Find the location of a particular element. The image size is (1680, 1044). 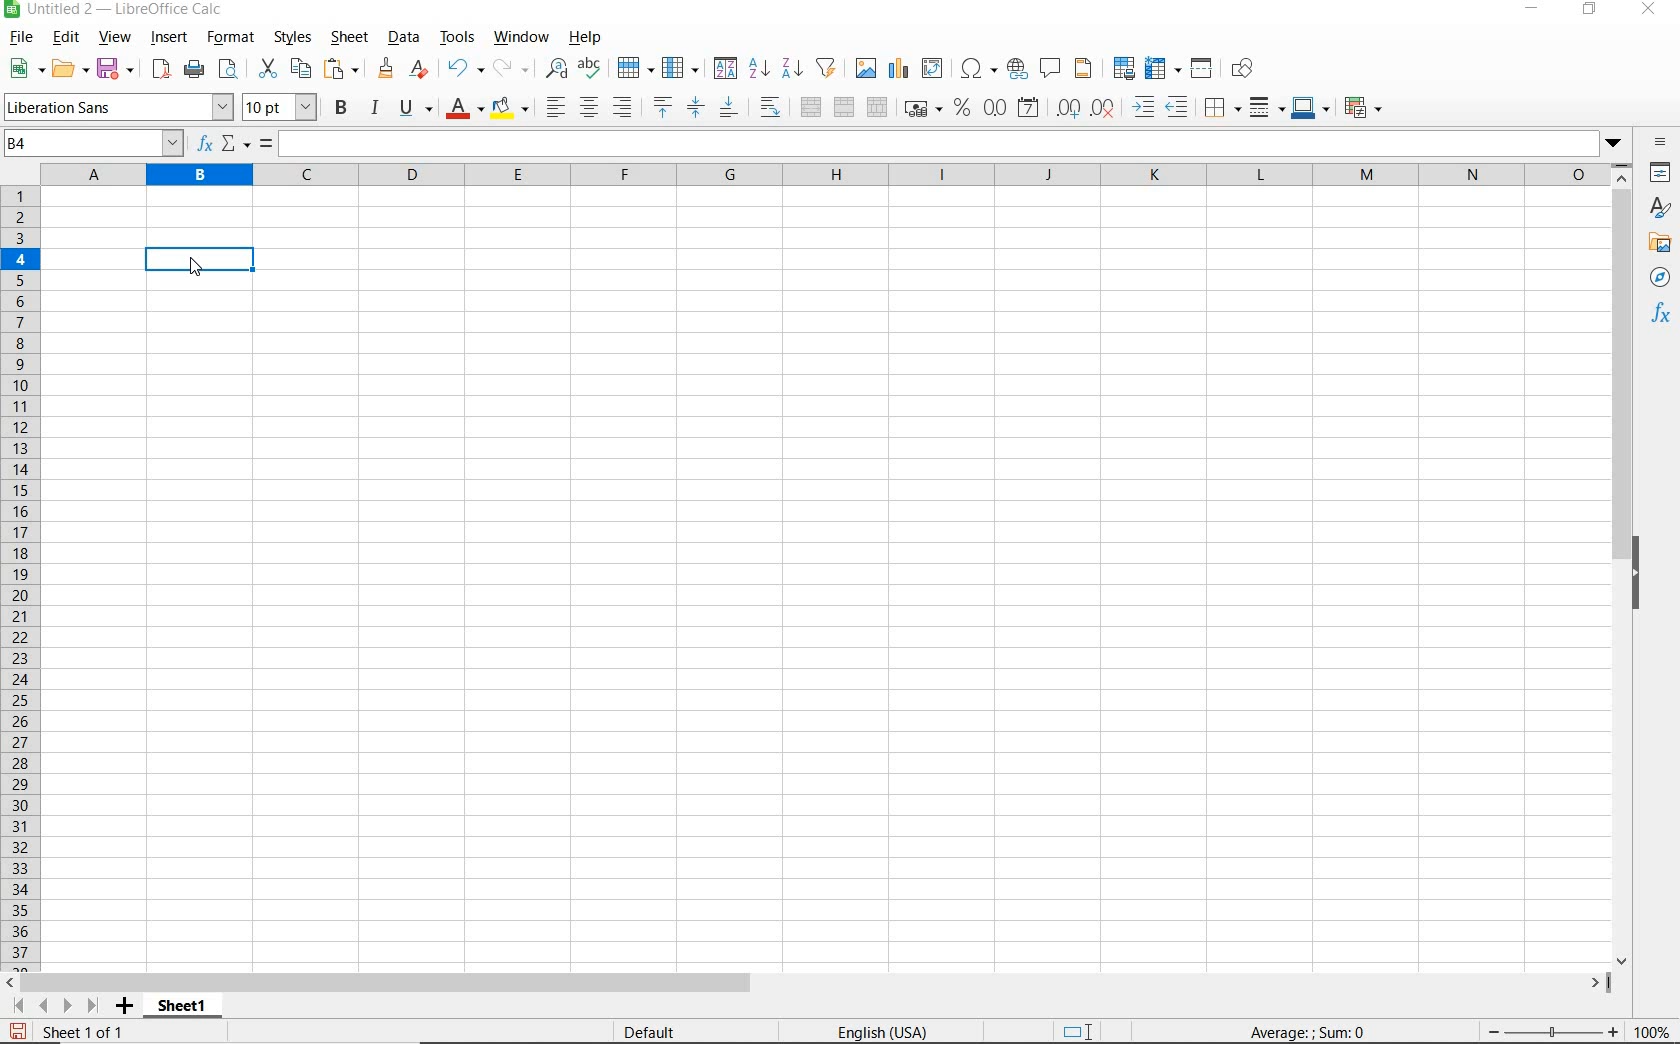

clone formatting is located at coordinates (389, 68).